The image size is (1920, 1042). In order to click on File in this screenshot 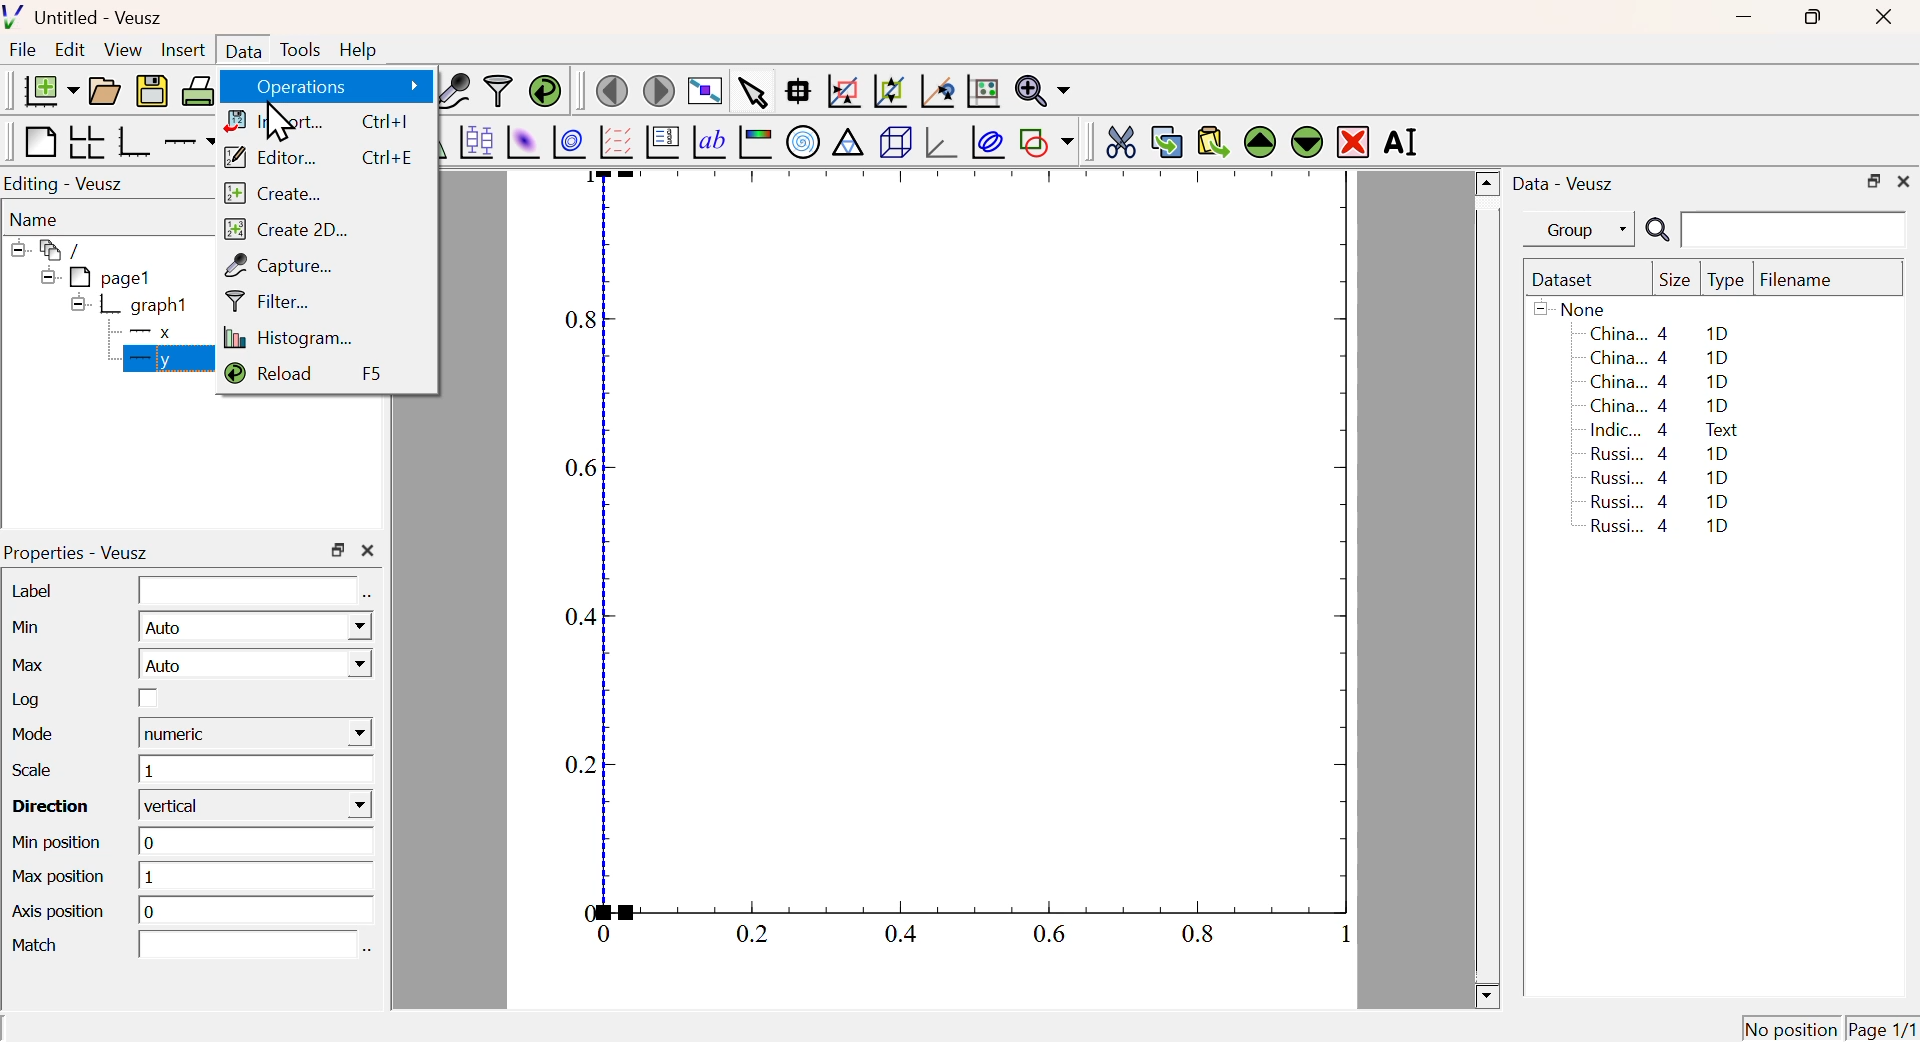, I will do `click(23, 50)`.